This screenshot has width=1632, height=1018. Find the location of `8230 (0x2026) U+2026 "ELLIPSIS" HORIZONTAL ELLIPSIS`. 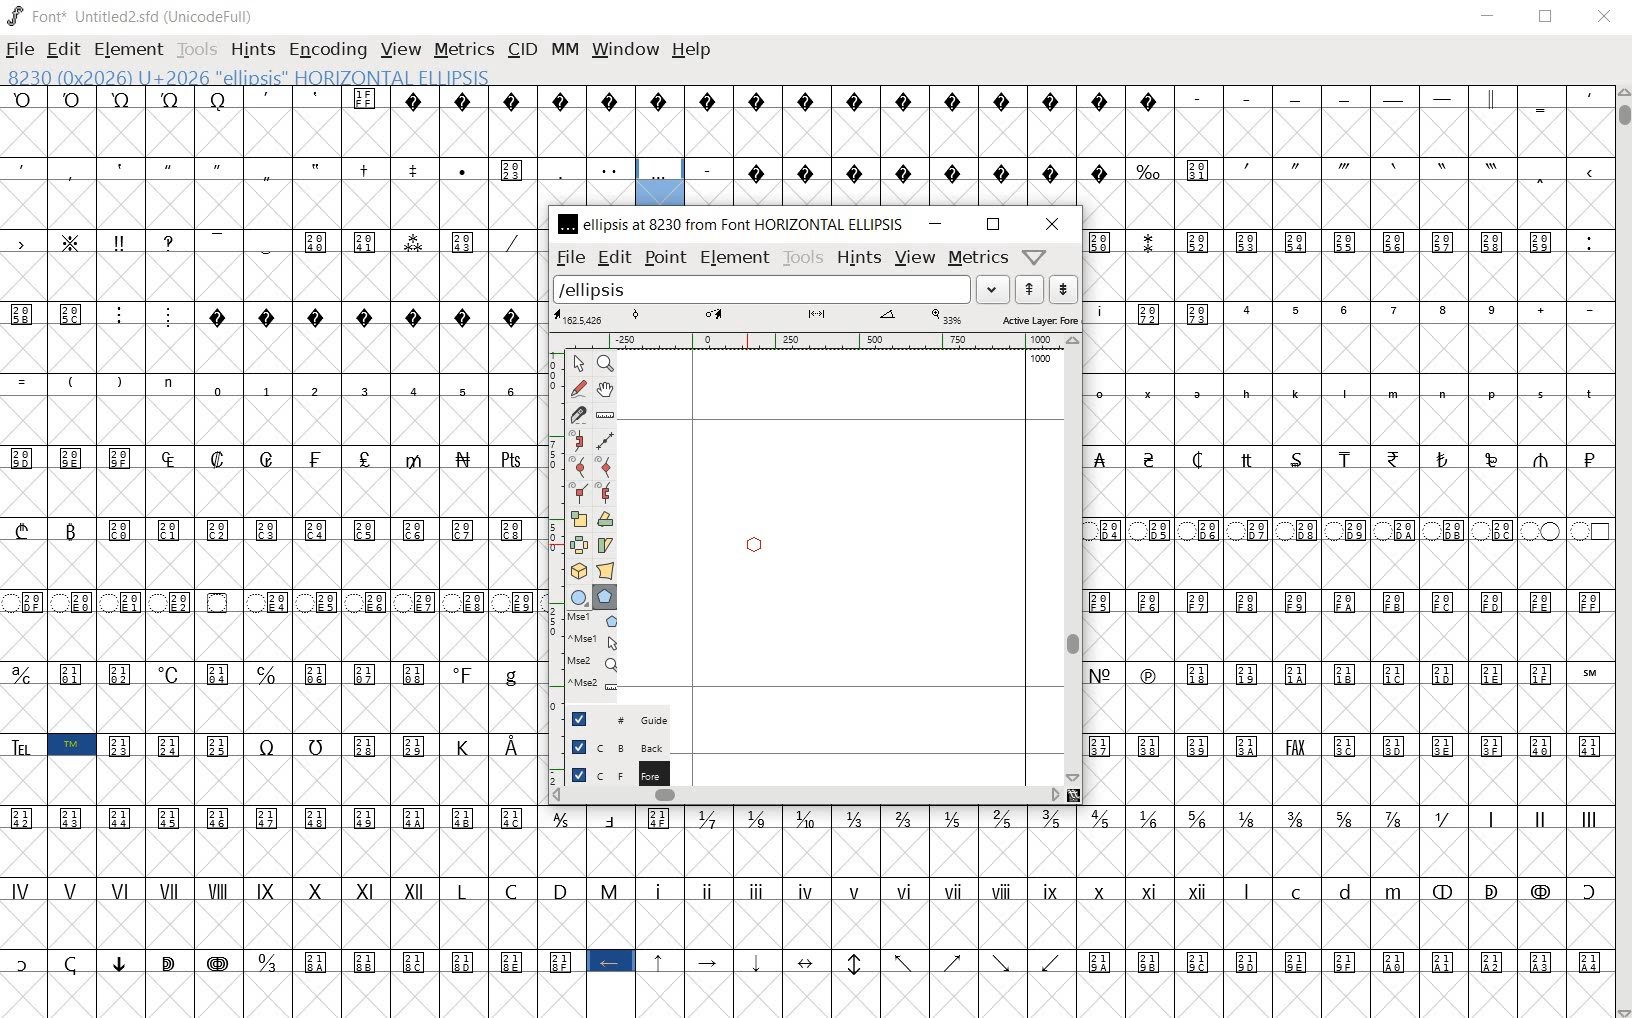

8230 (0x2026) U+2026 "ELLIPSIS" HORIZONTAL ELLIPSIS is located at coordinates (316, 76).